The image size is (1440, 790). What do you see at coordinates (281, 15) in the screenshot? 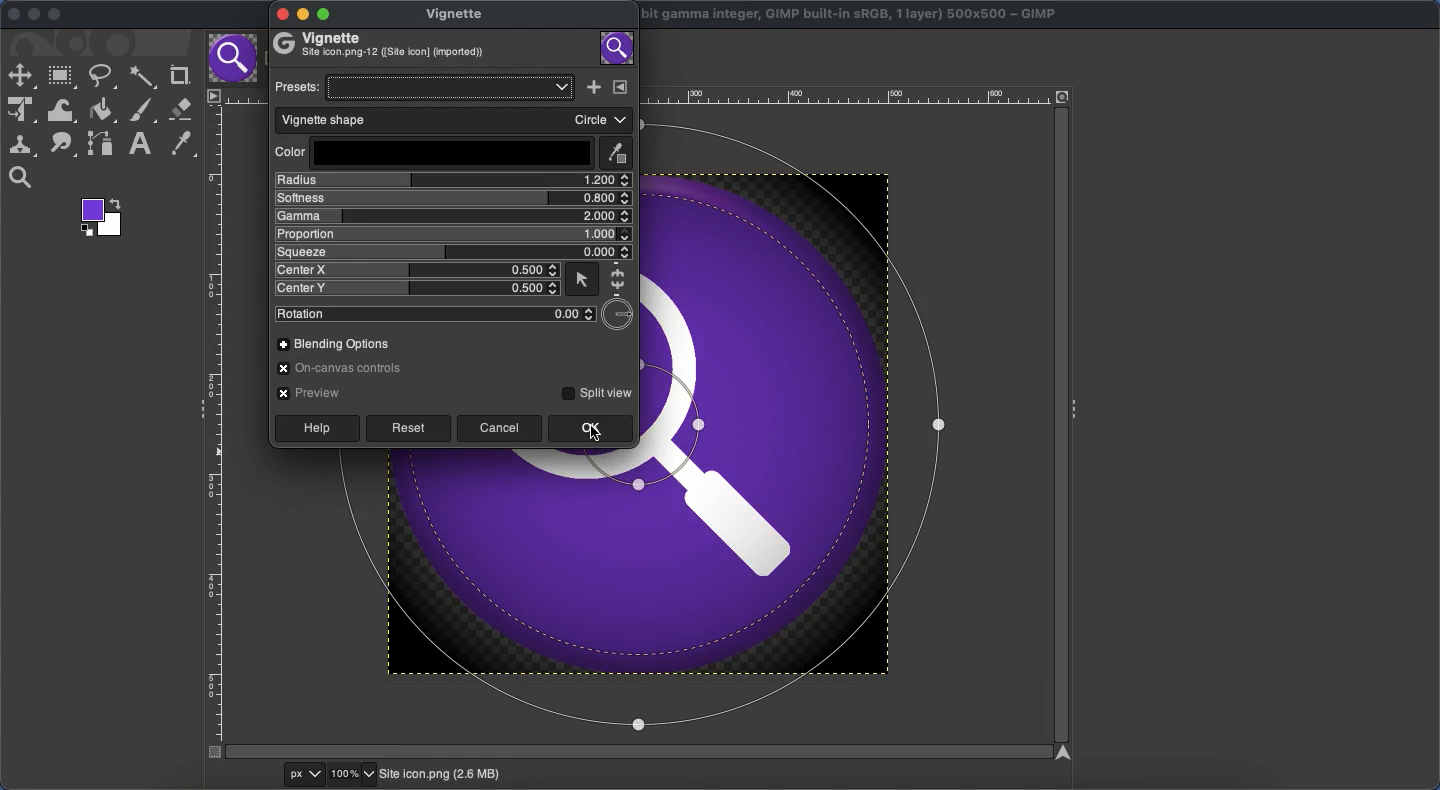
I see `close` at bounding box center [281, 15].